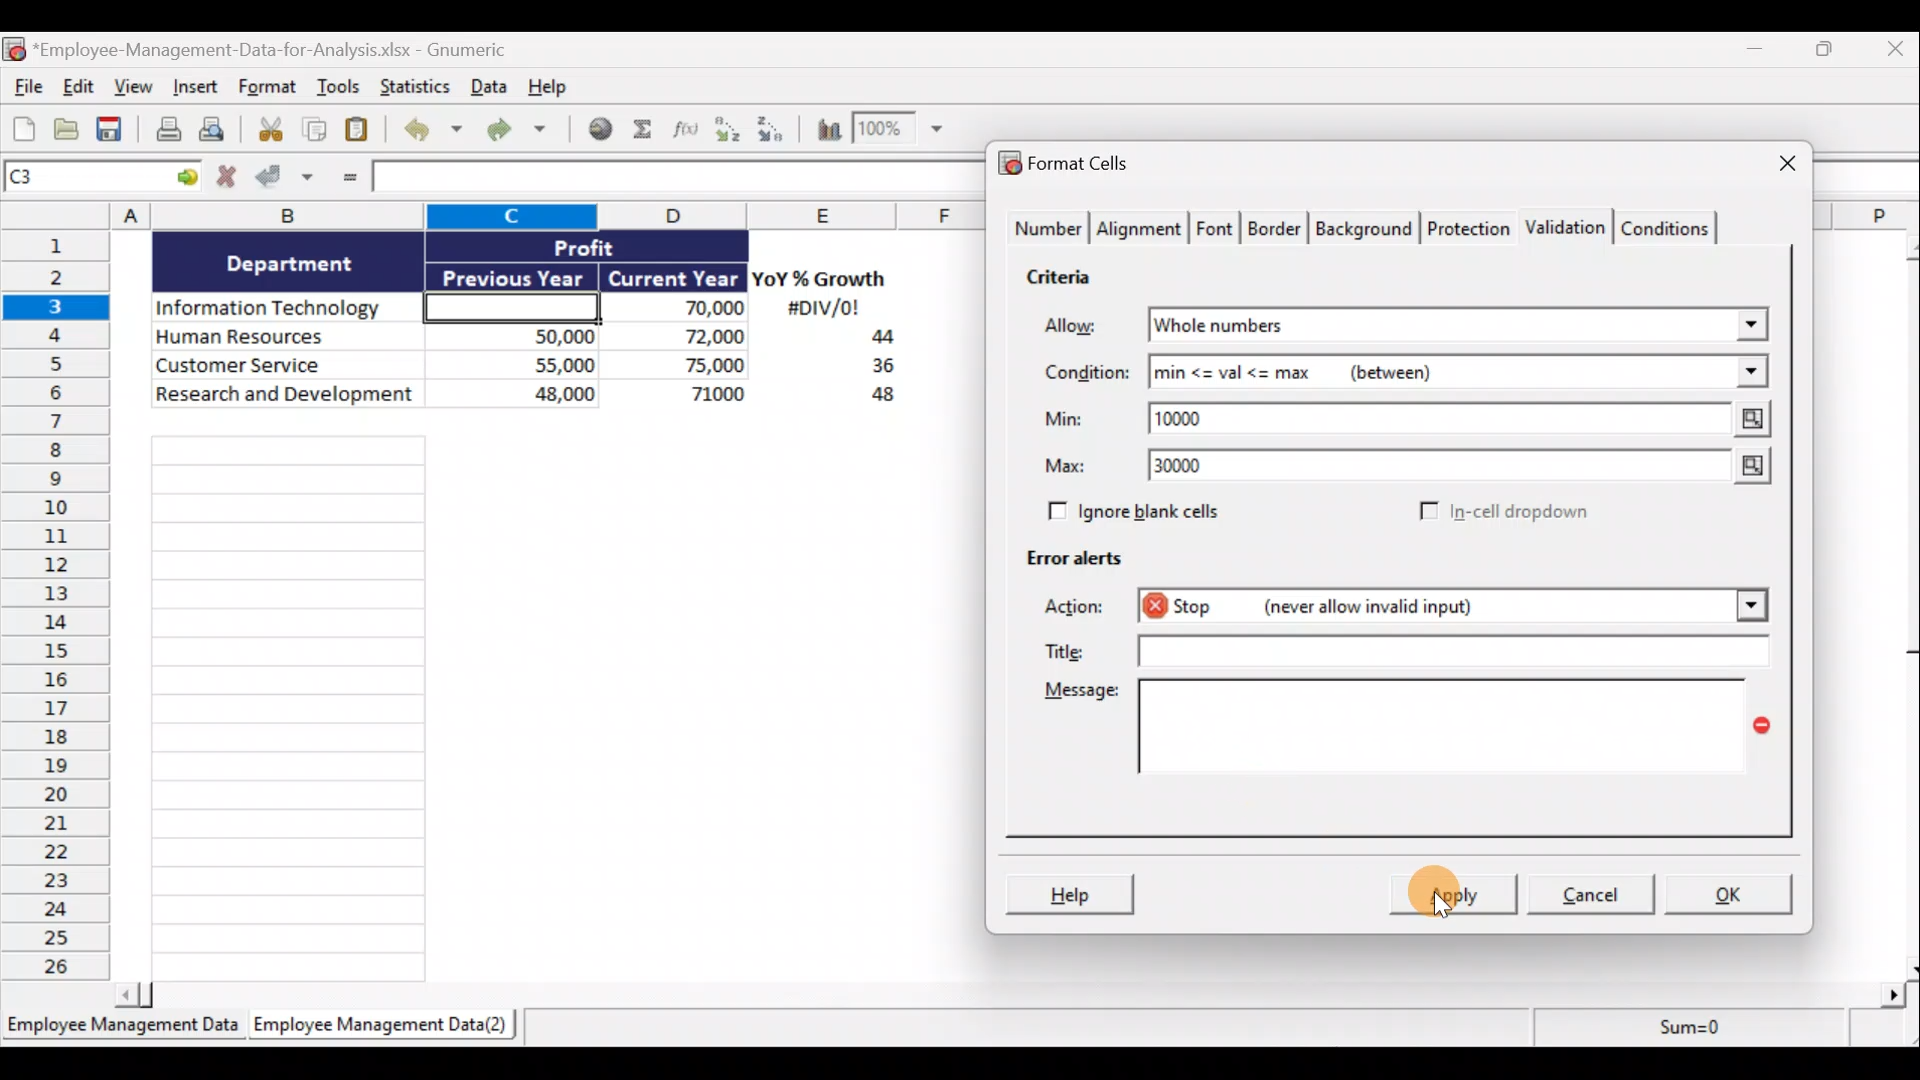 The width and height of the screenshot is (1920, 1080). What do you see at coordinates (687, 128) in the screenshot?
I see `Edit a function in the current cell` at bounding box center [687, 128].